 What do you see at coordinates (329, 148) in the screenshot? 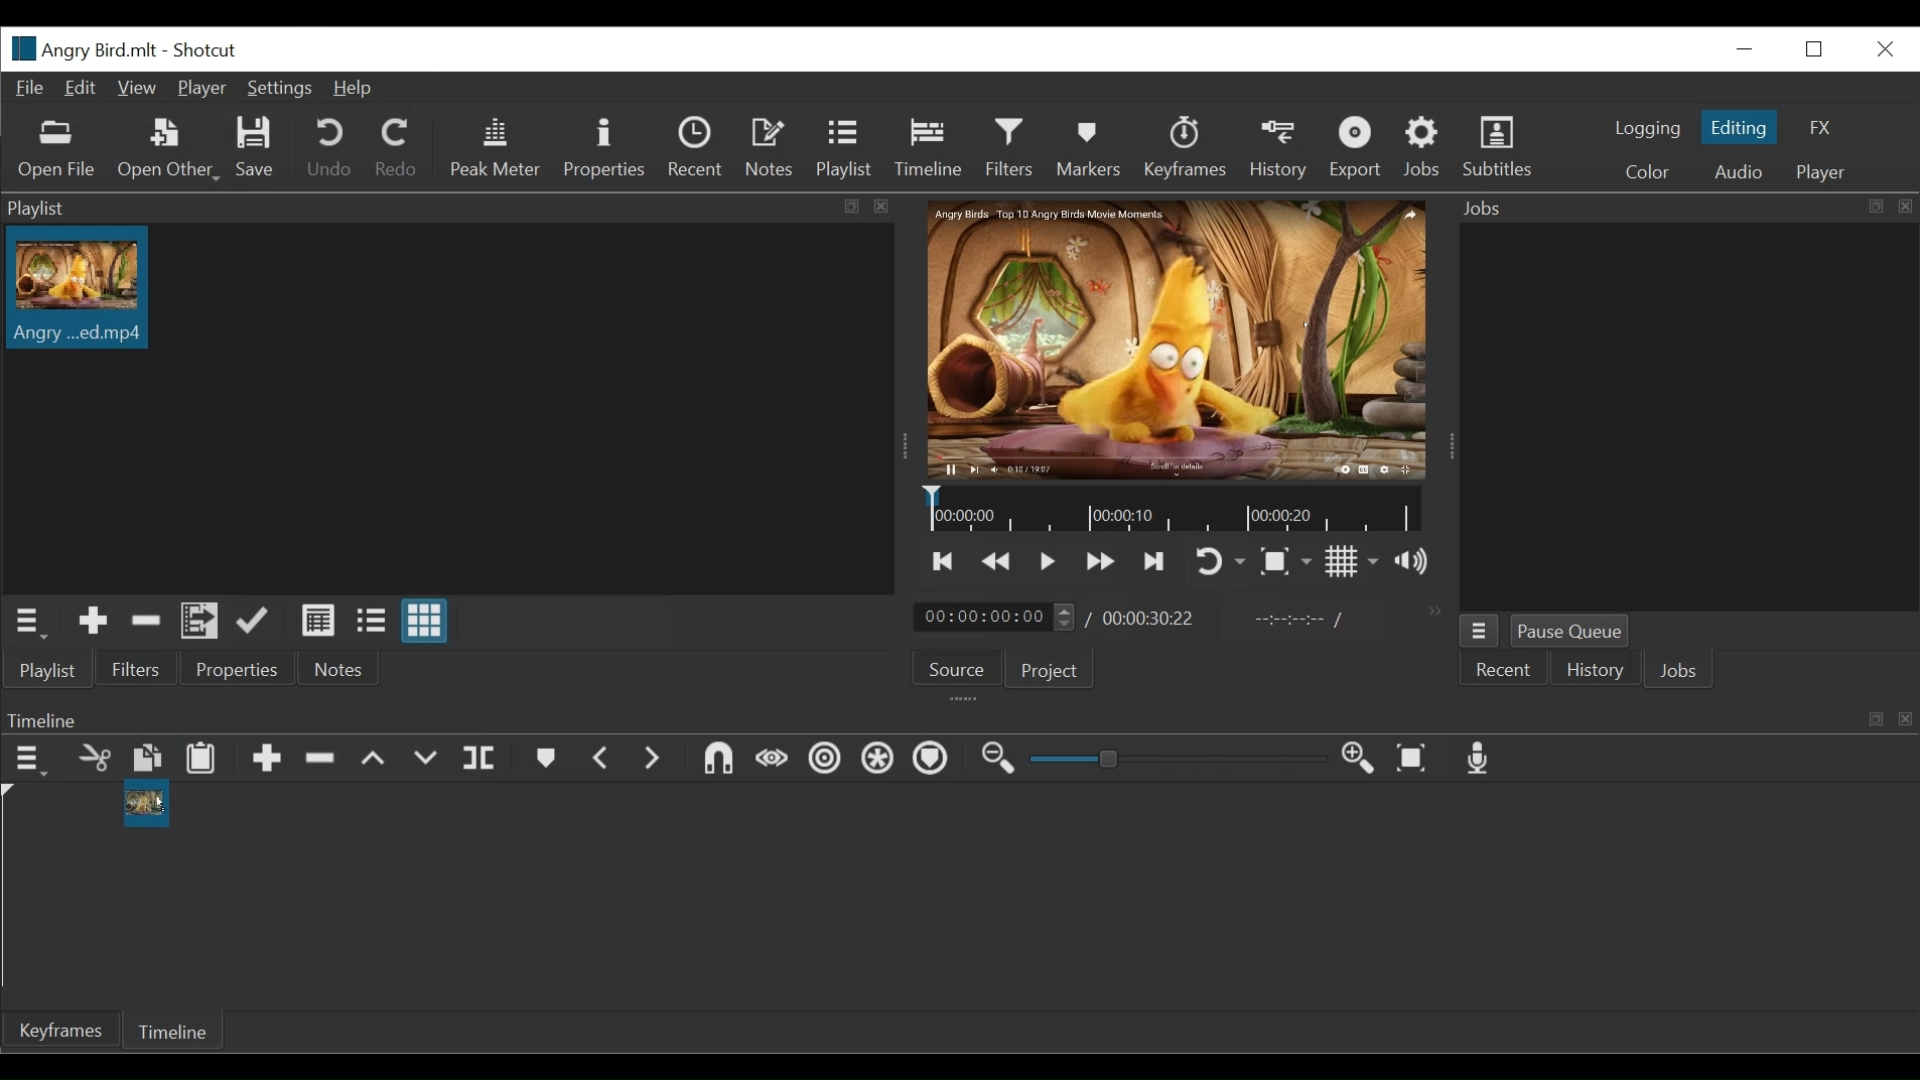
I see `Undo` at bounding box center [329, 148].